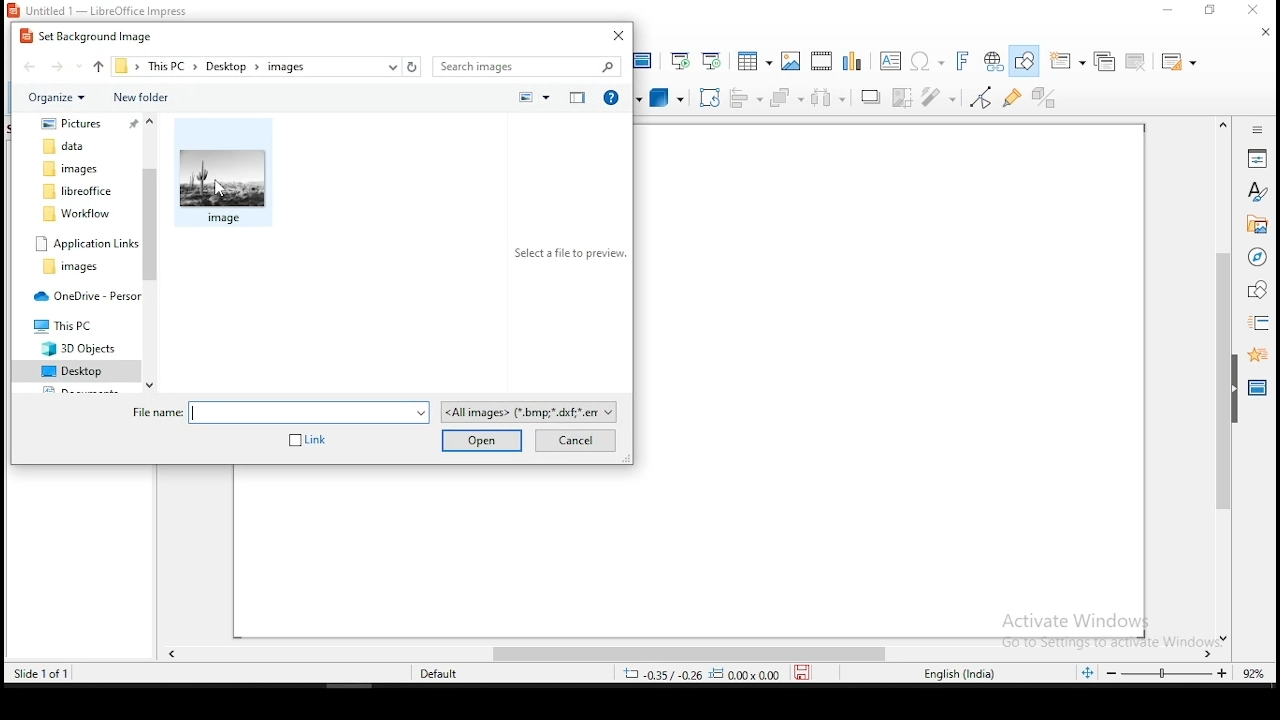 The height and width of the screenshot is (720, 1280). What do you see at coordinates (666, 99) in the screenshot?
I see `3D objects` at bounding box center [666, 99].